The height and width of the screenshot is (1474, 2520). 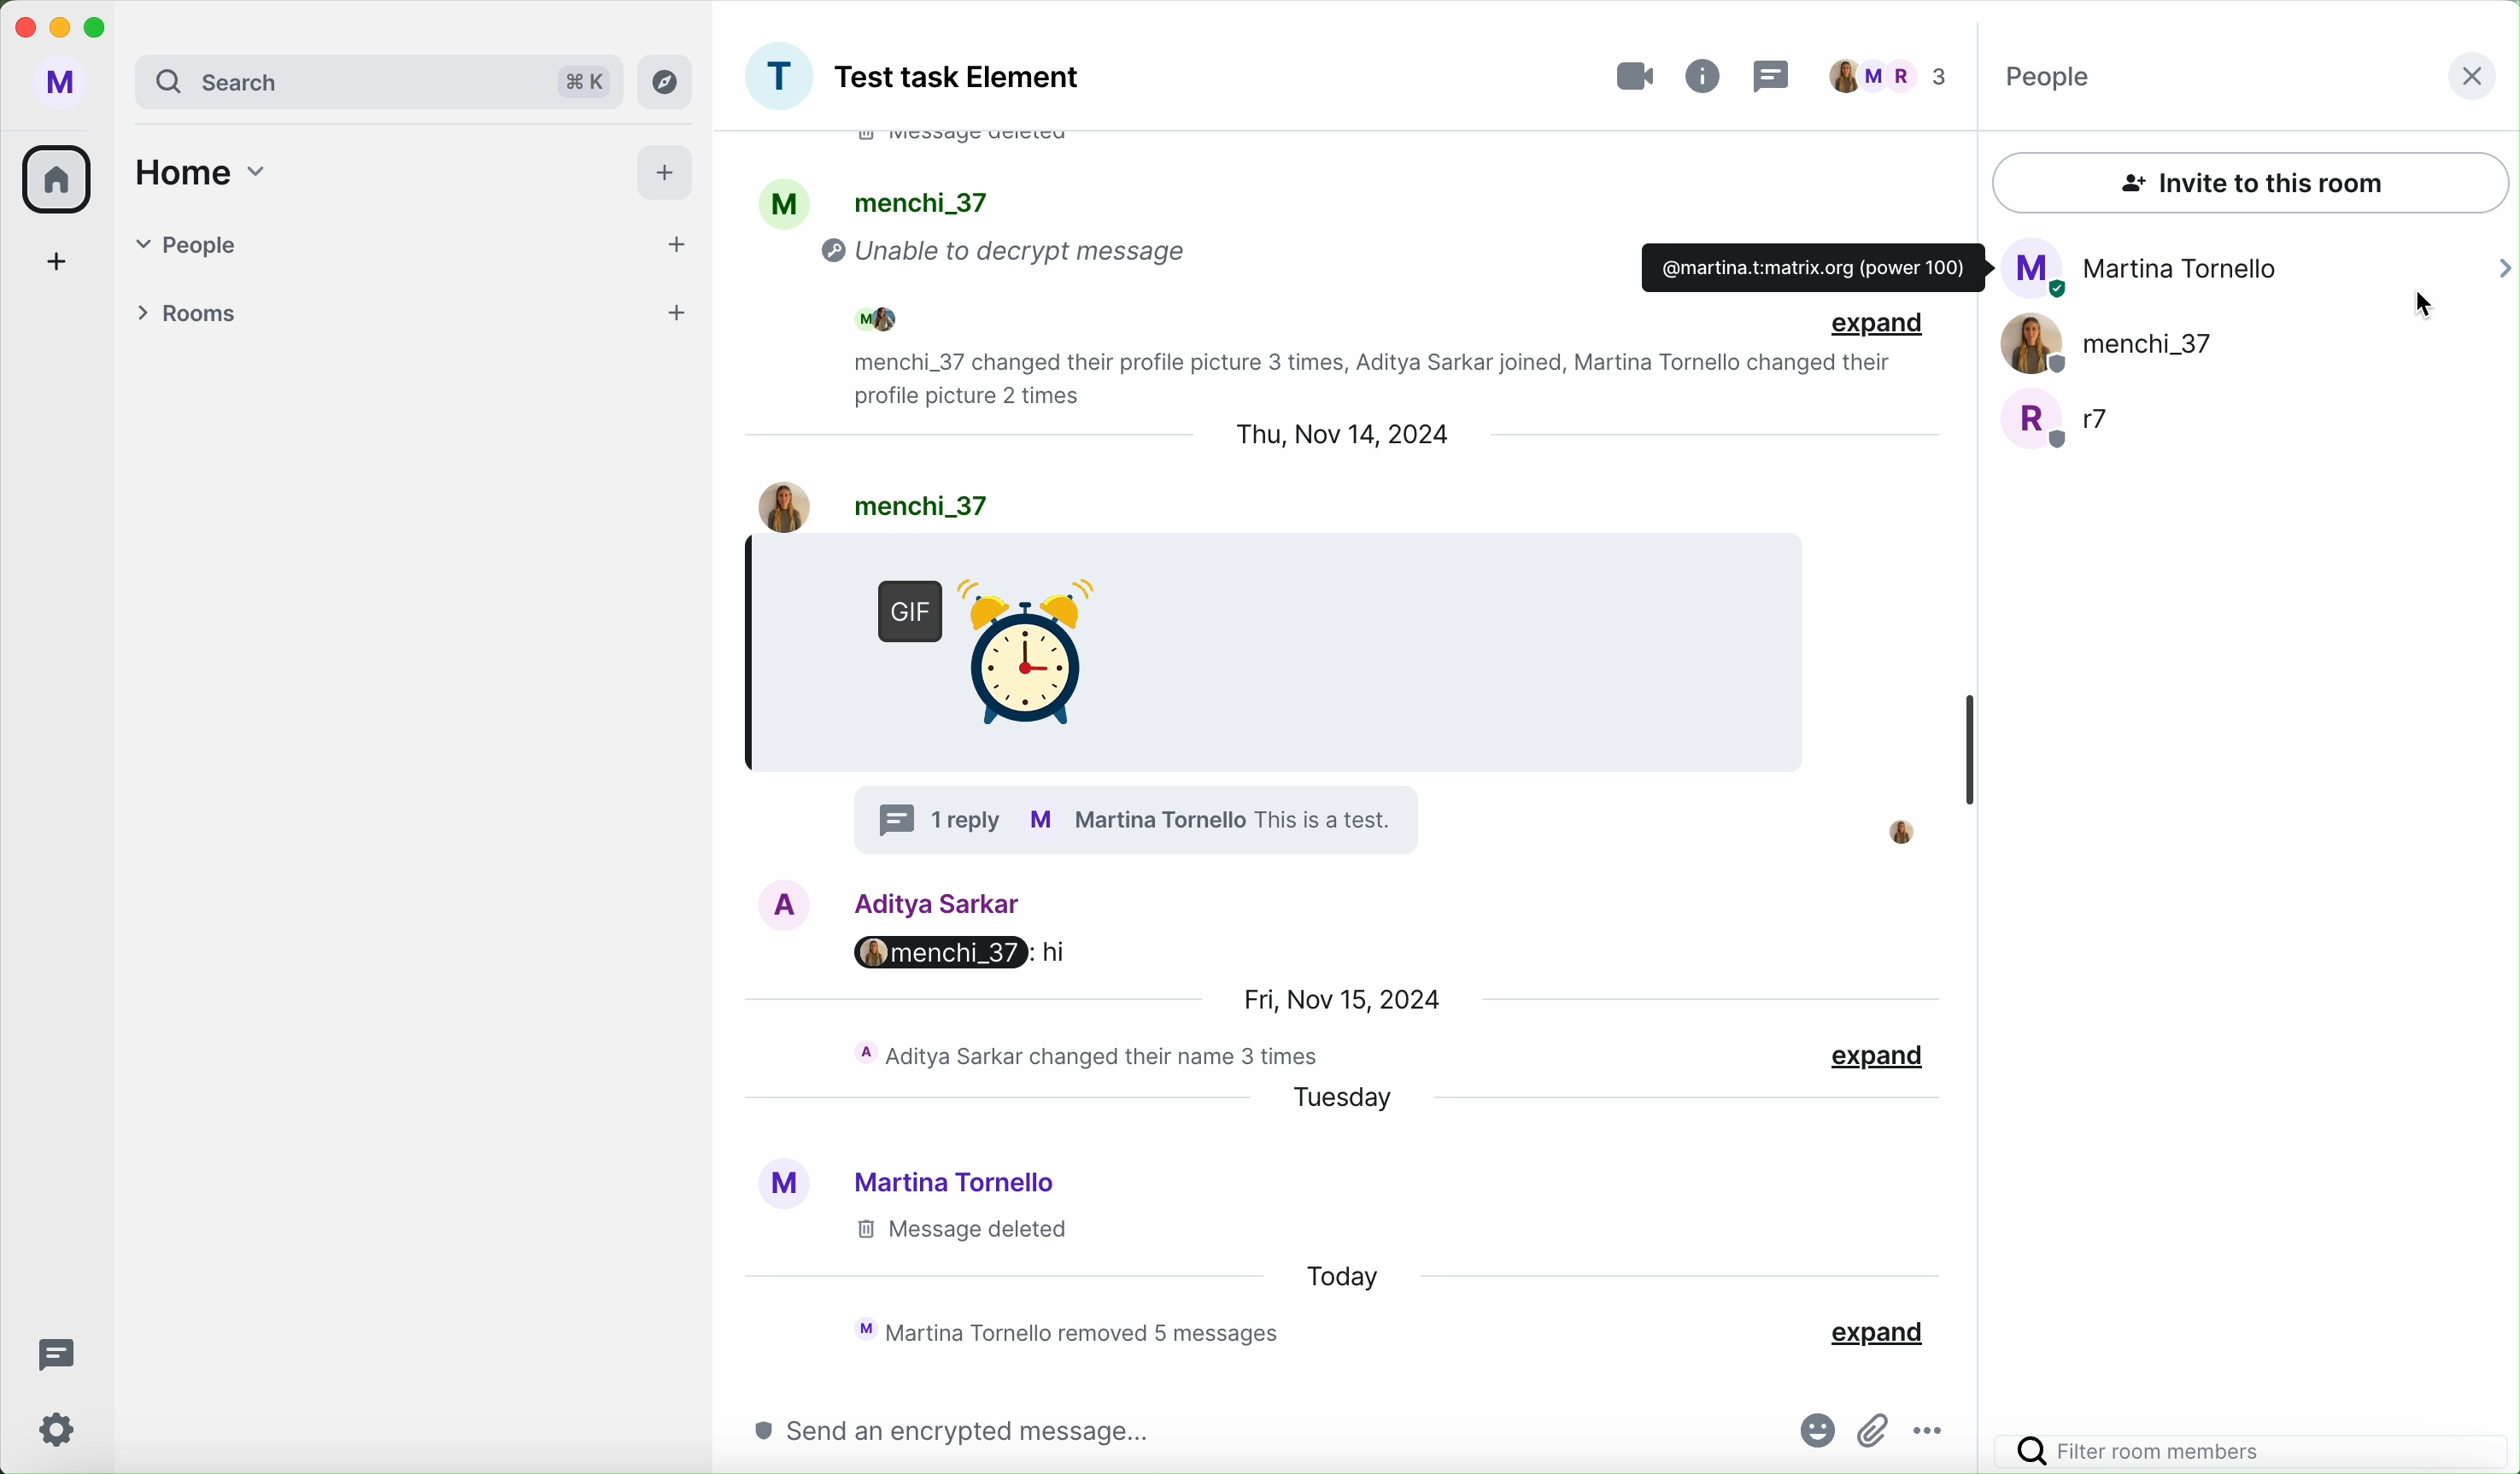 I want to click on profile, so click(x=1135, y=820).